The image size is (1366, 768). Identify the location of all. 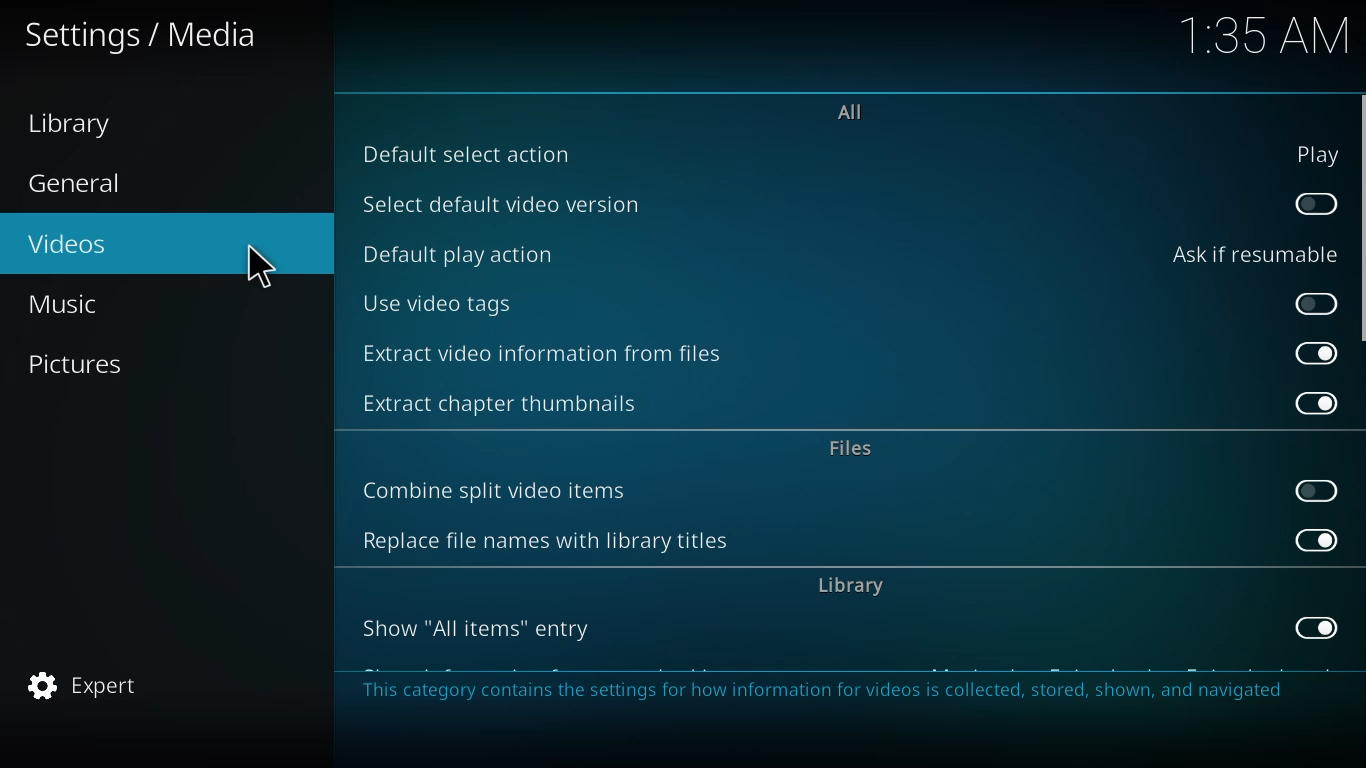
(851, 112).